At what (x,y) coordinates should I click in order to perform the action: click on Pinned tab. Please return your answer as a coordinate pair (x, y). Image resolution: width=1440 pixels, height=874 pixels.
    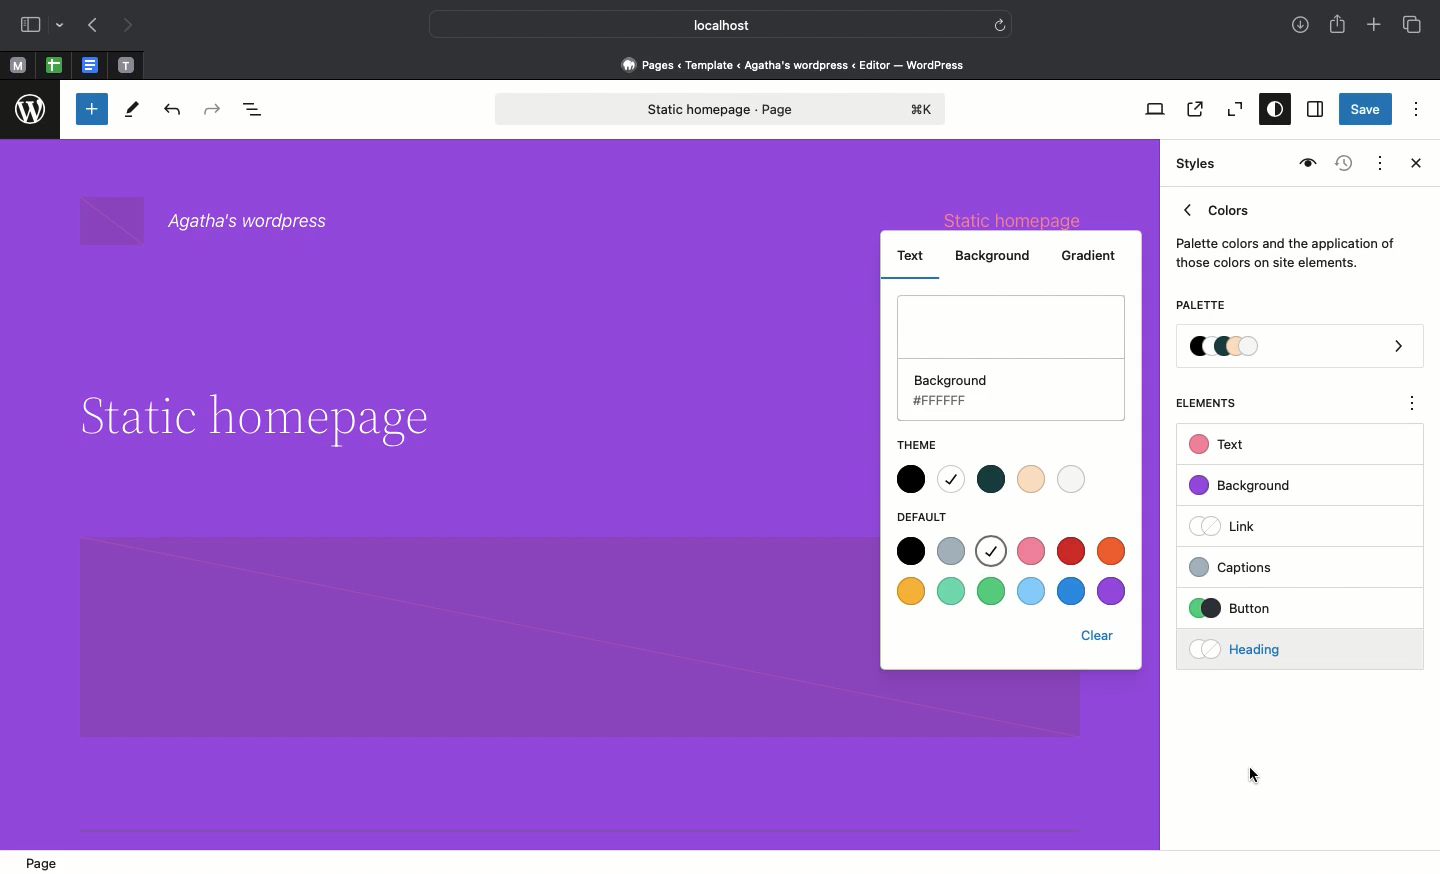
    Looking at the image, I should click on (127, 66).